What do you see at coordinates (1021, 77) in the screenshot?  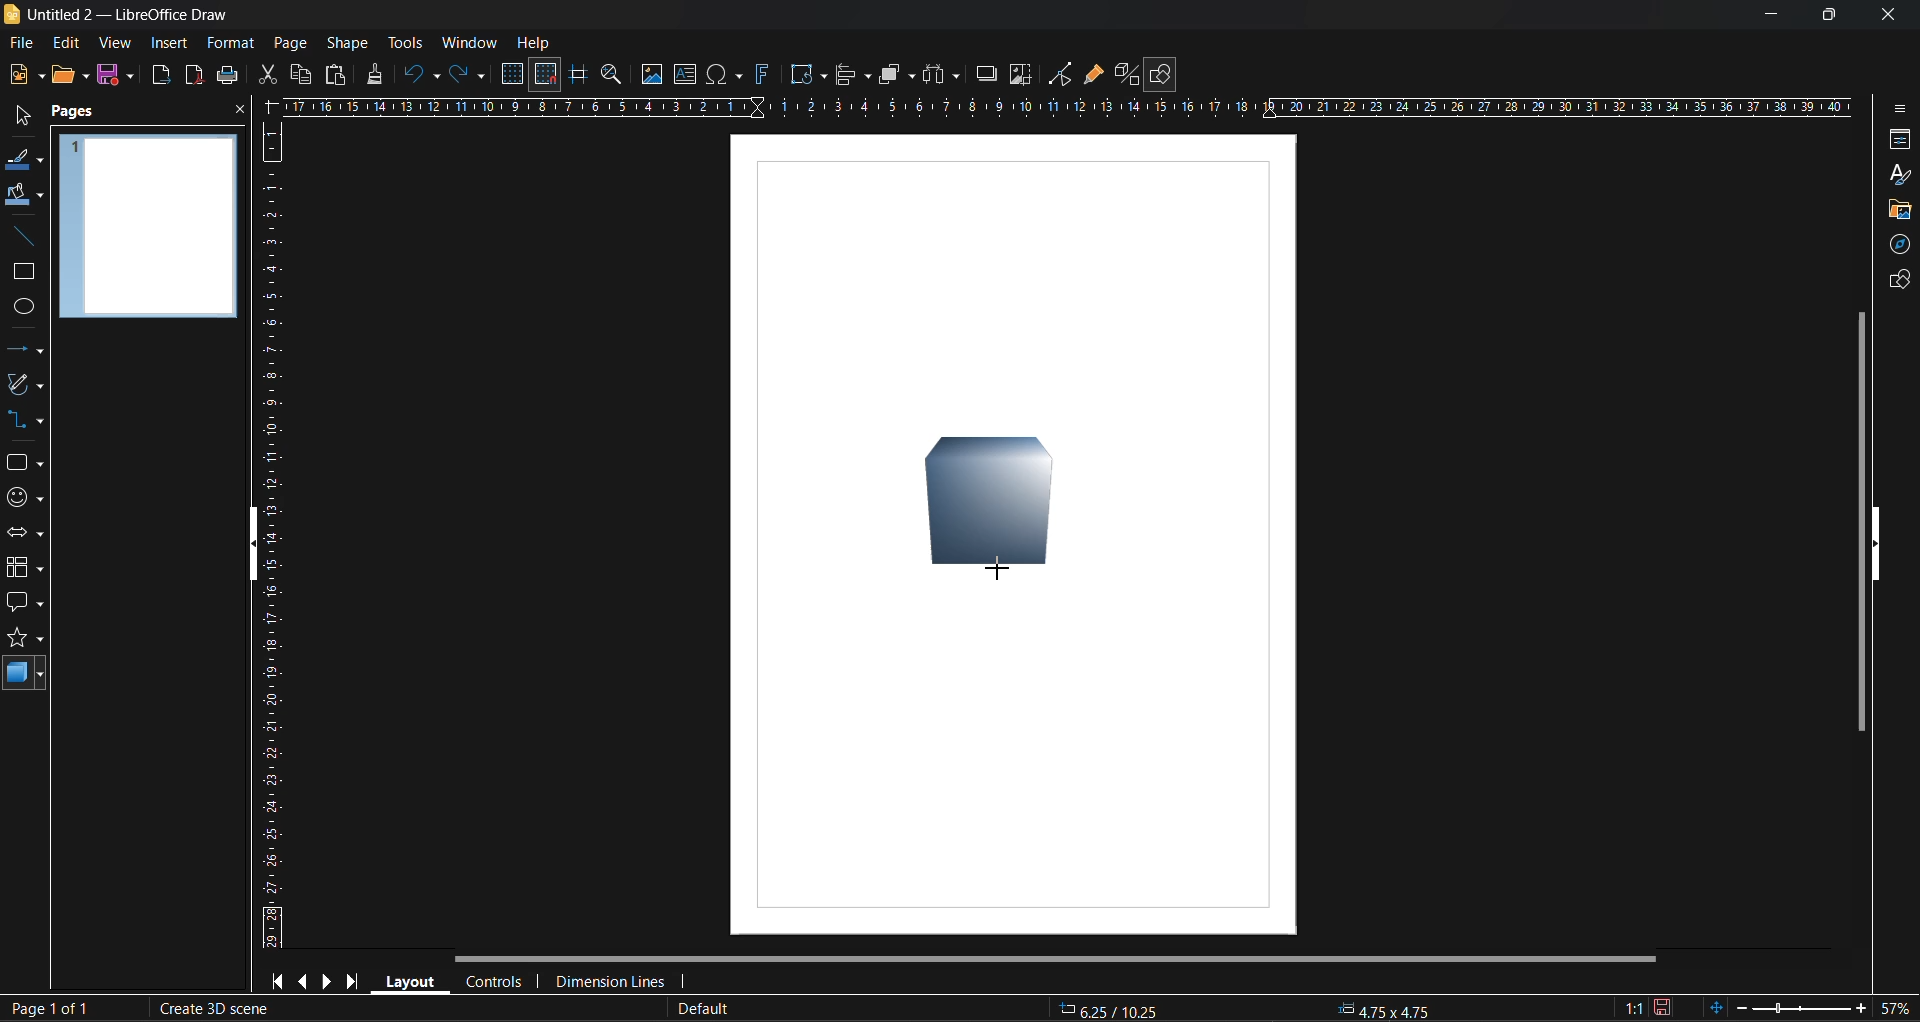 I see `crop image` at bounding box center [1021, 77].